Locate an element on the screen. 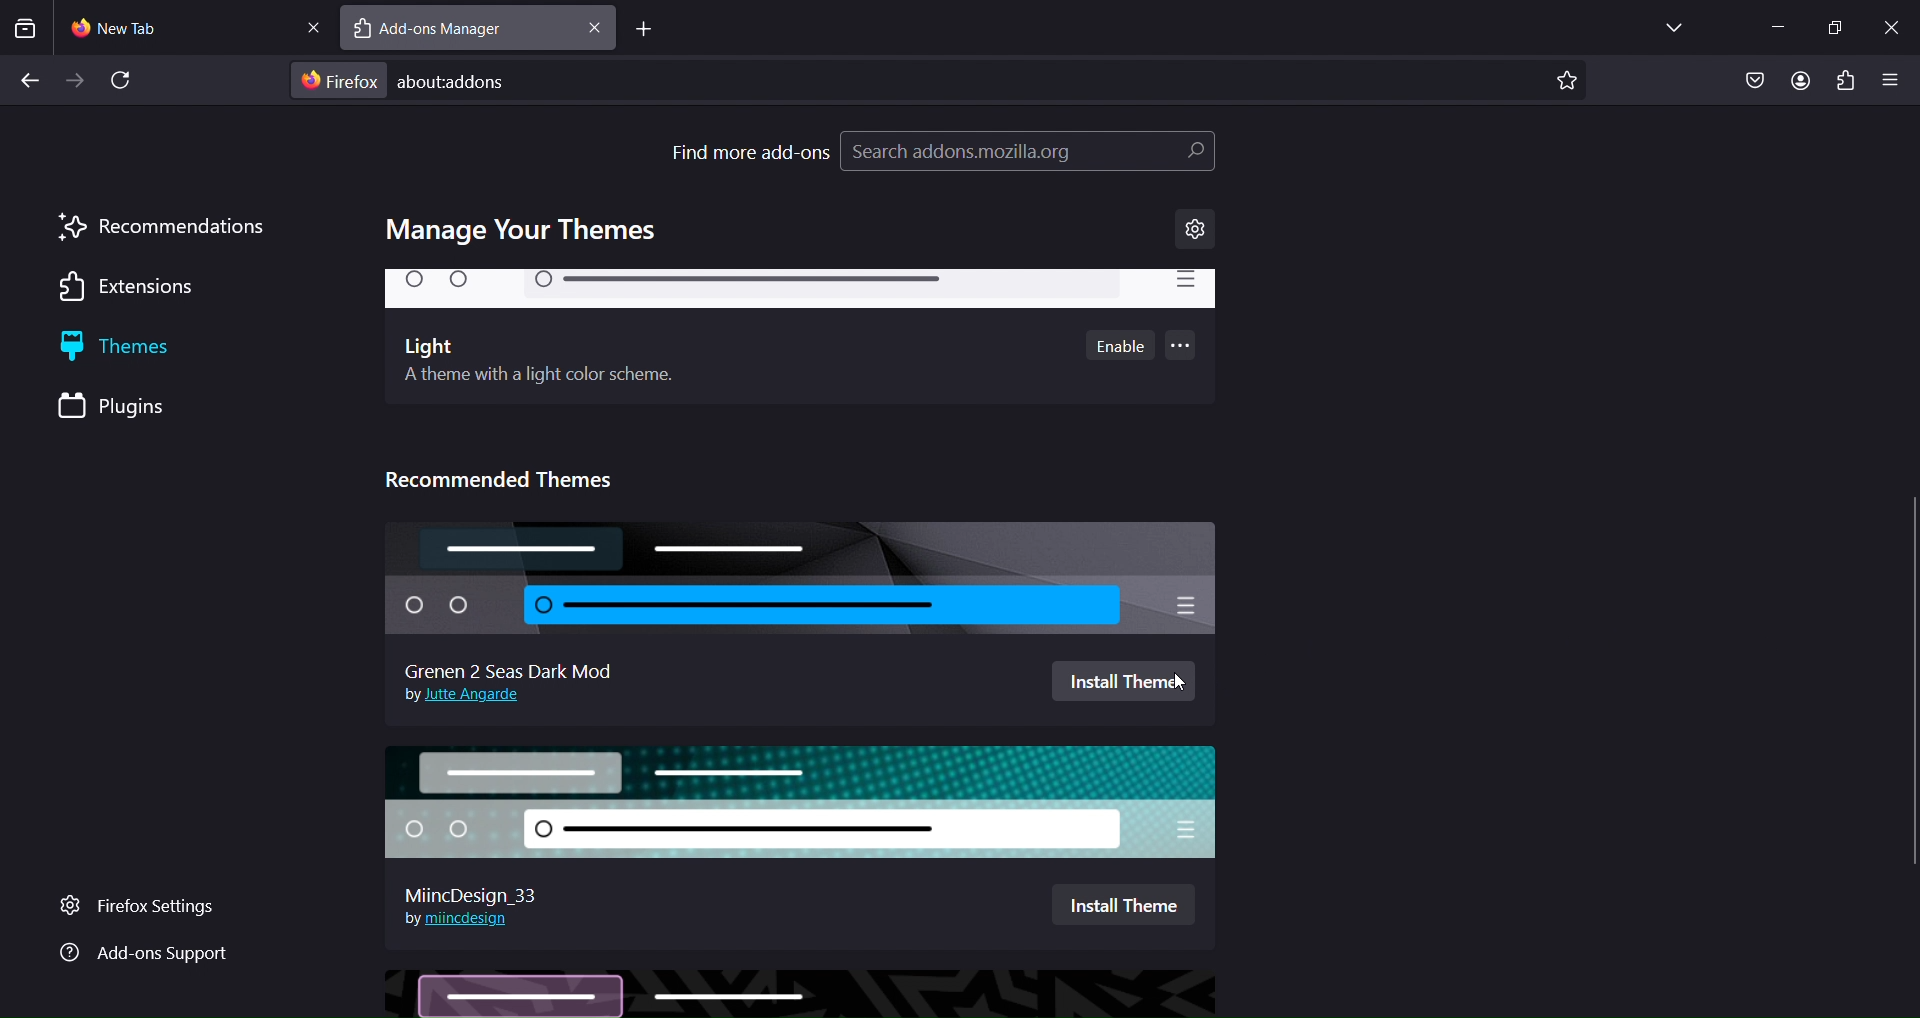 This screenshot has height=1018, width=1920. go forward one page is located at coordinates (77, 83).